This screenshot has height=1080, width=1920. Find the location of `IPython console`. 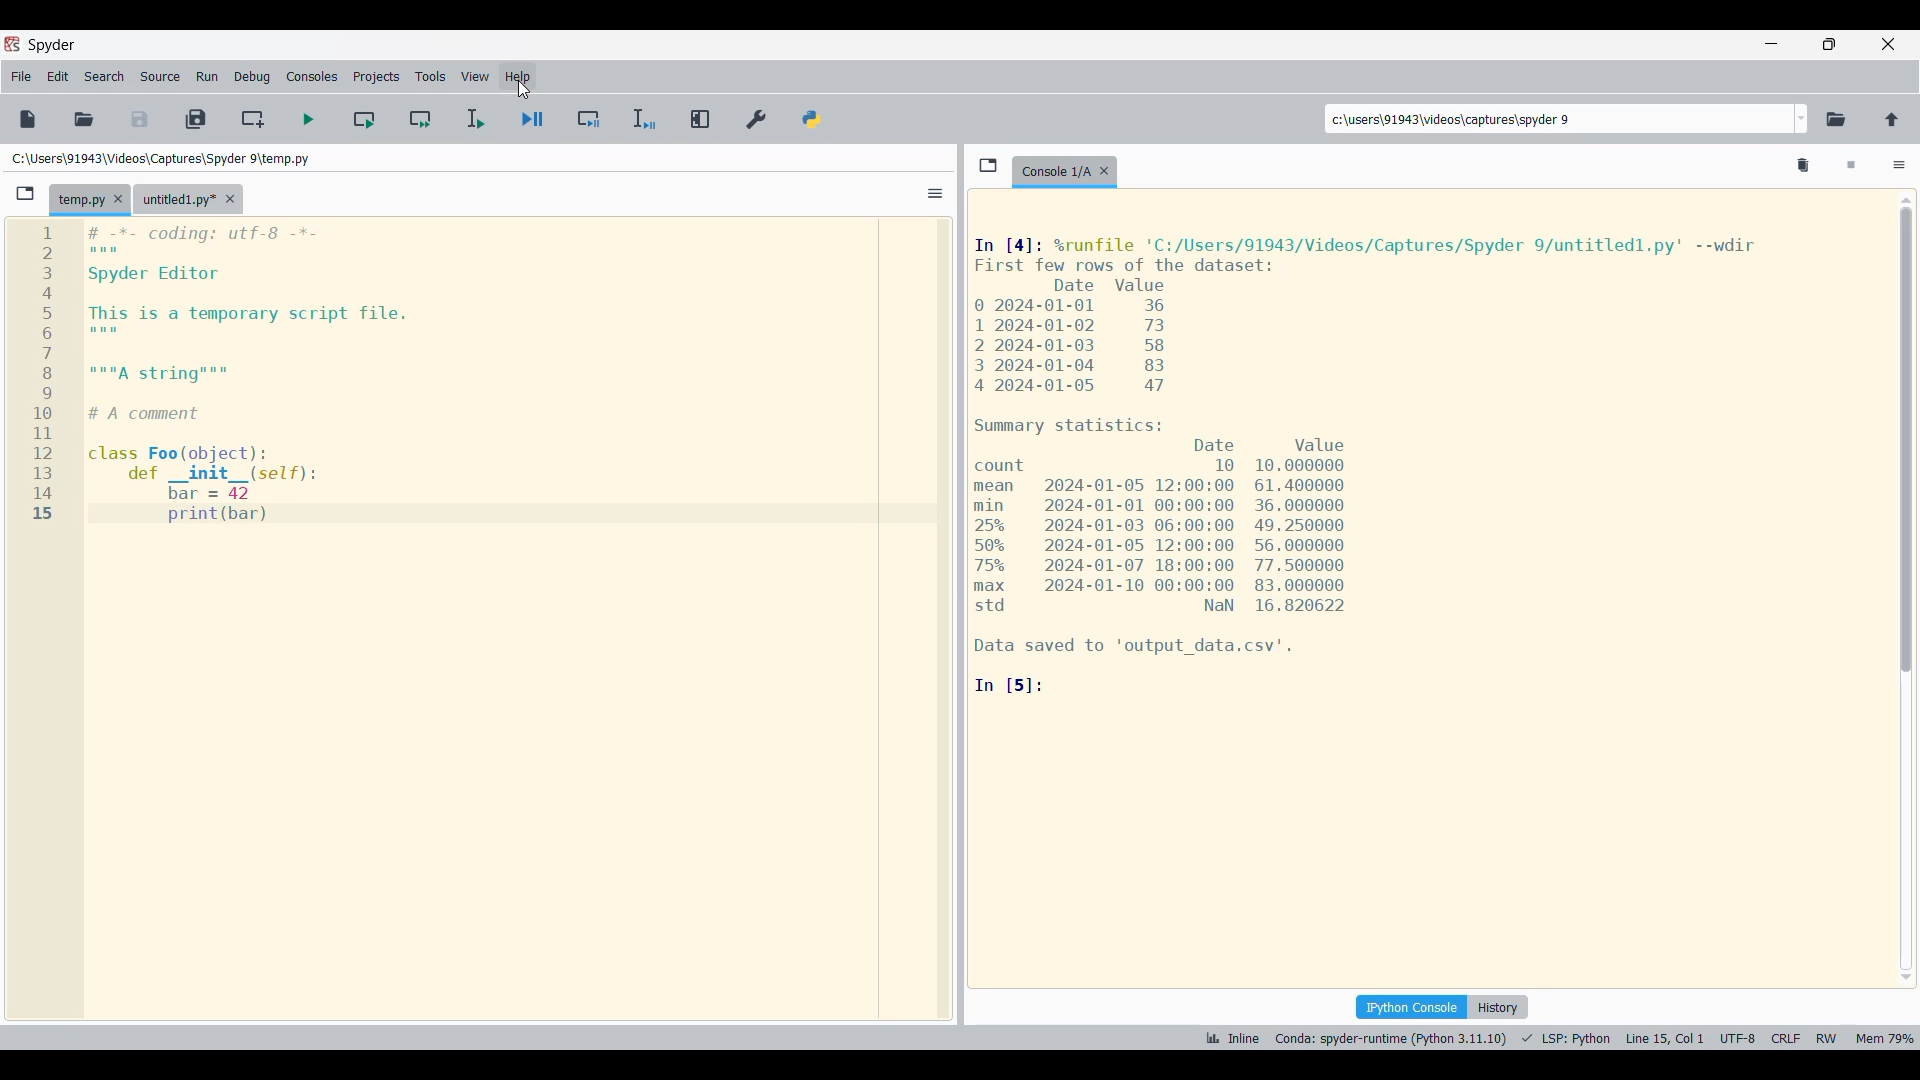

IPython console is located at coordinates (1412, 1006).